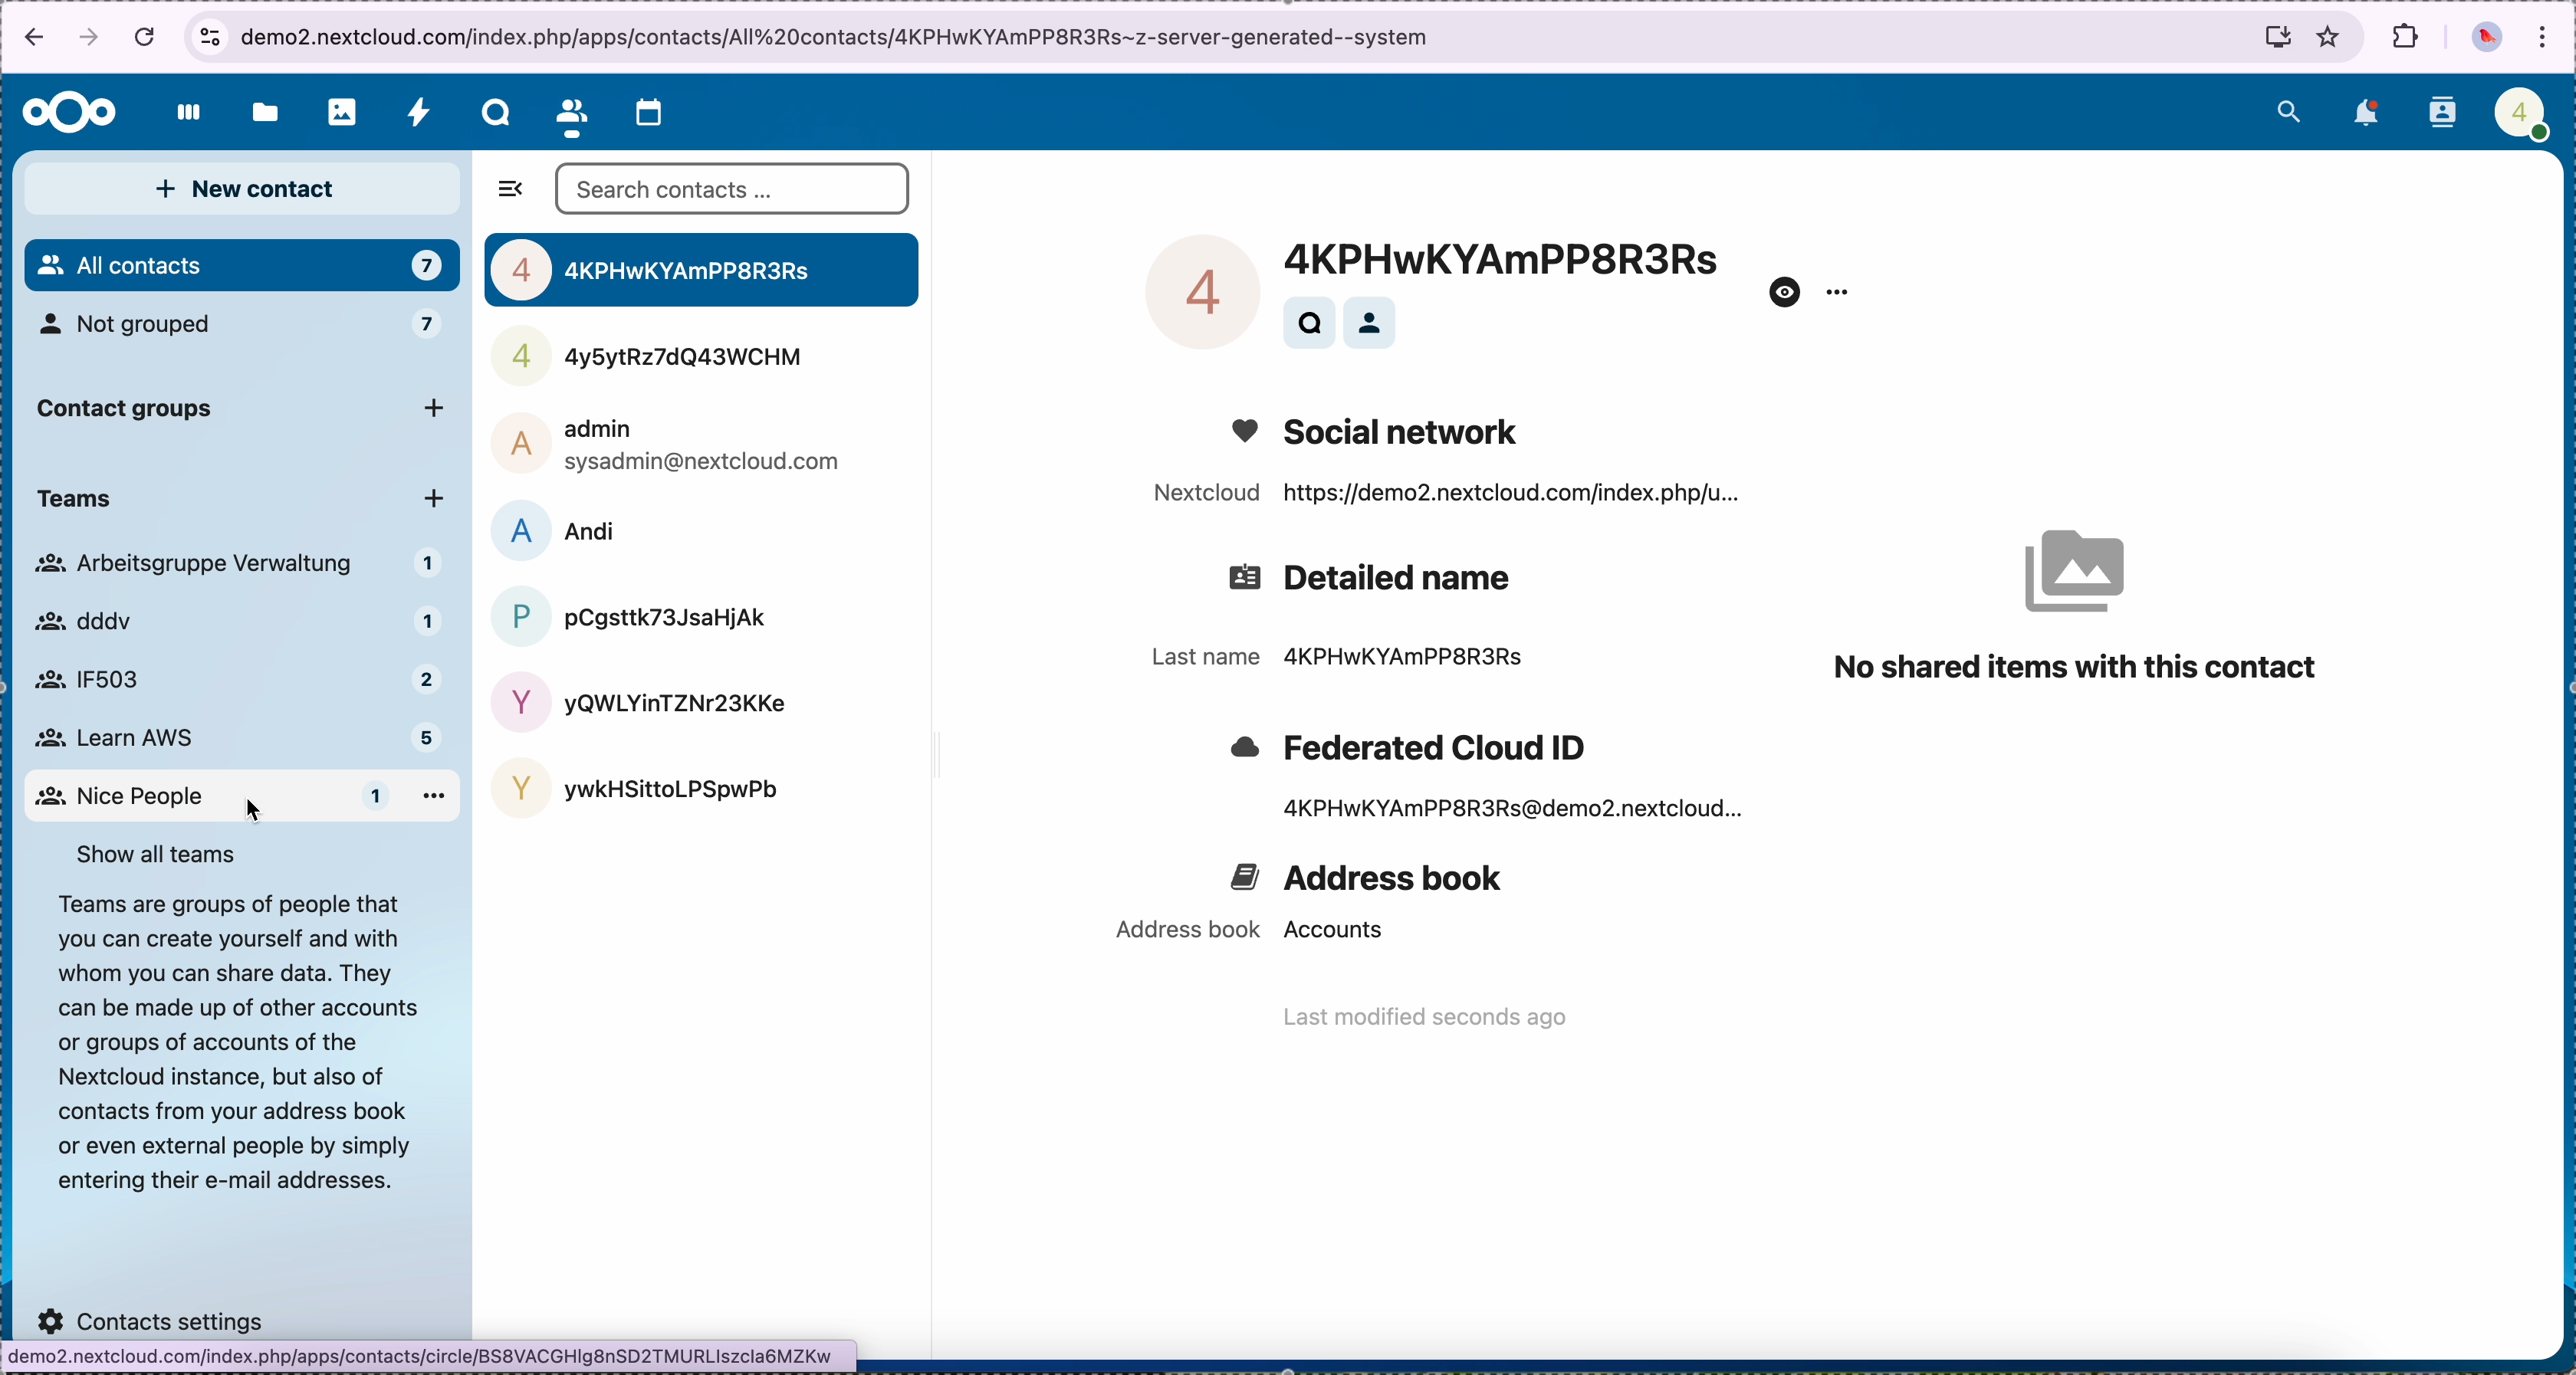 The image size is (2576, 1375). What do you see at coordinates (1838, 294) in the screenshot?
I see `more options` at bounding box center [1838, 294].